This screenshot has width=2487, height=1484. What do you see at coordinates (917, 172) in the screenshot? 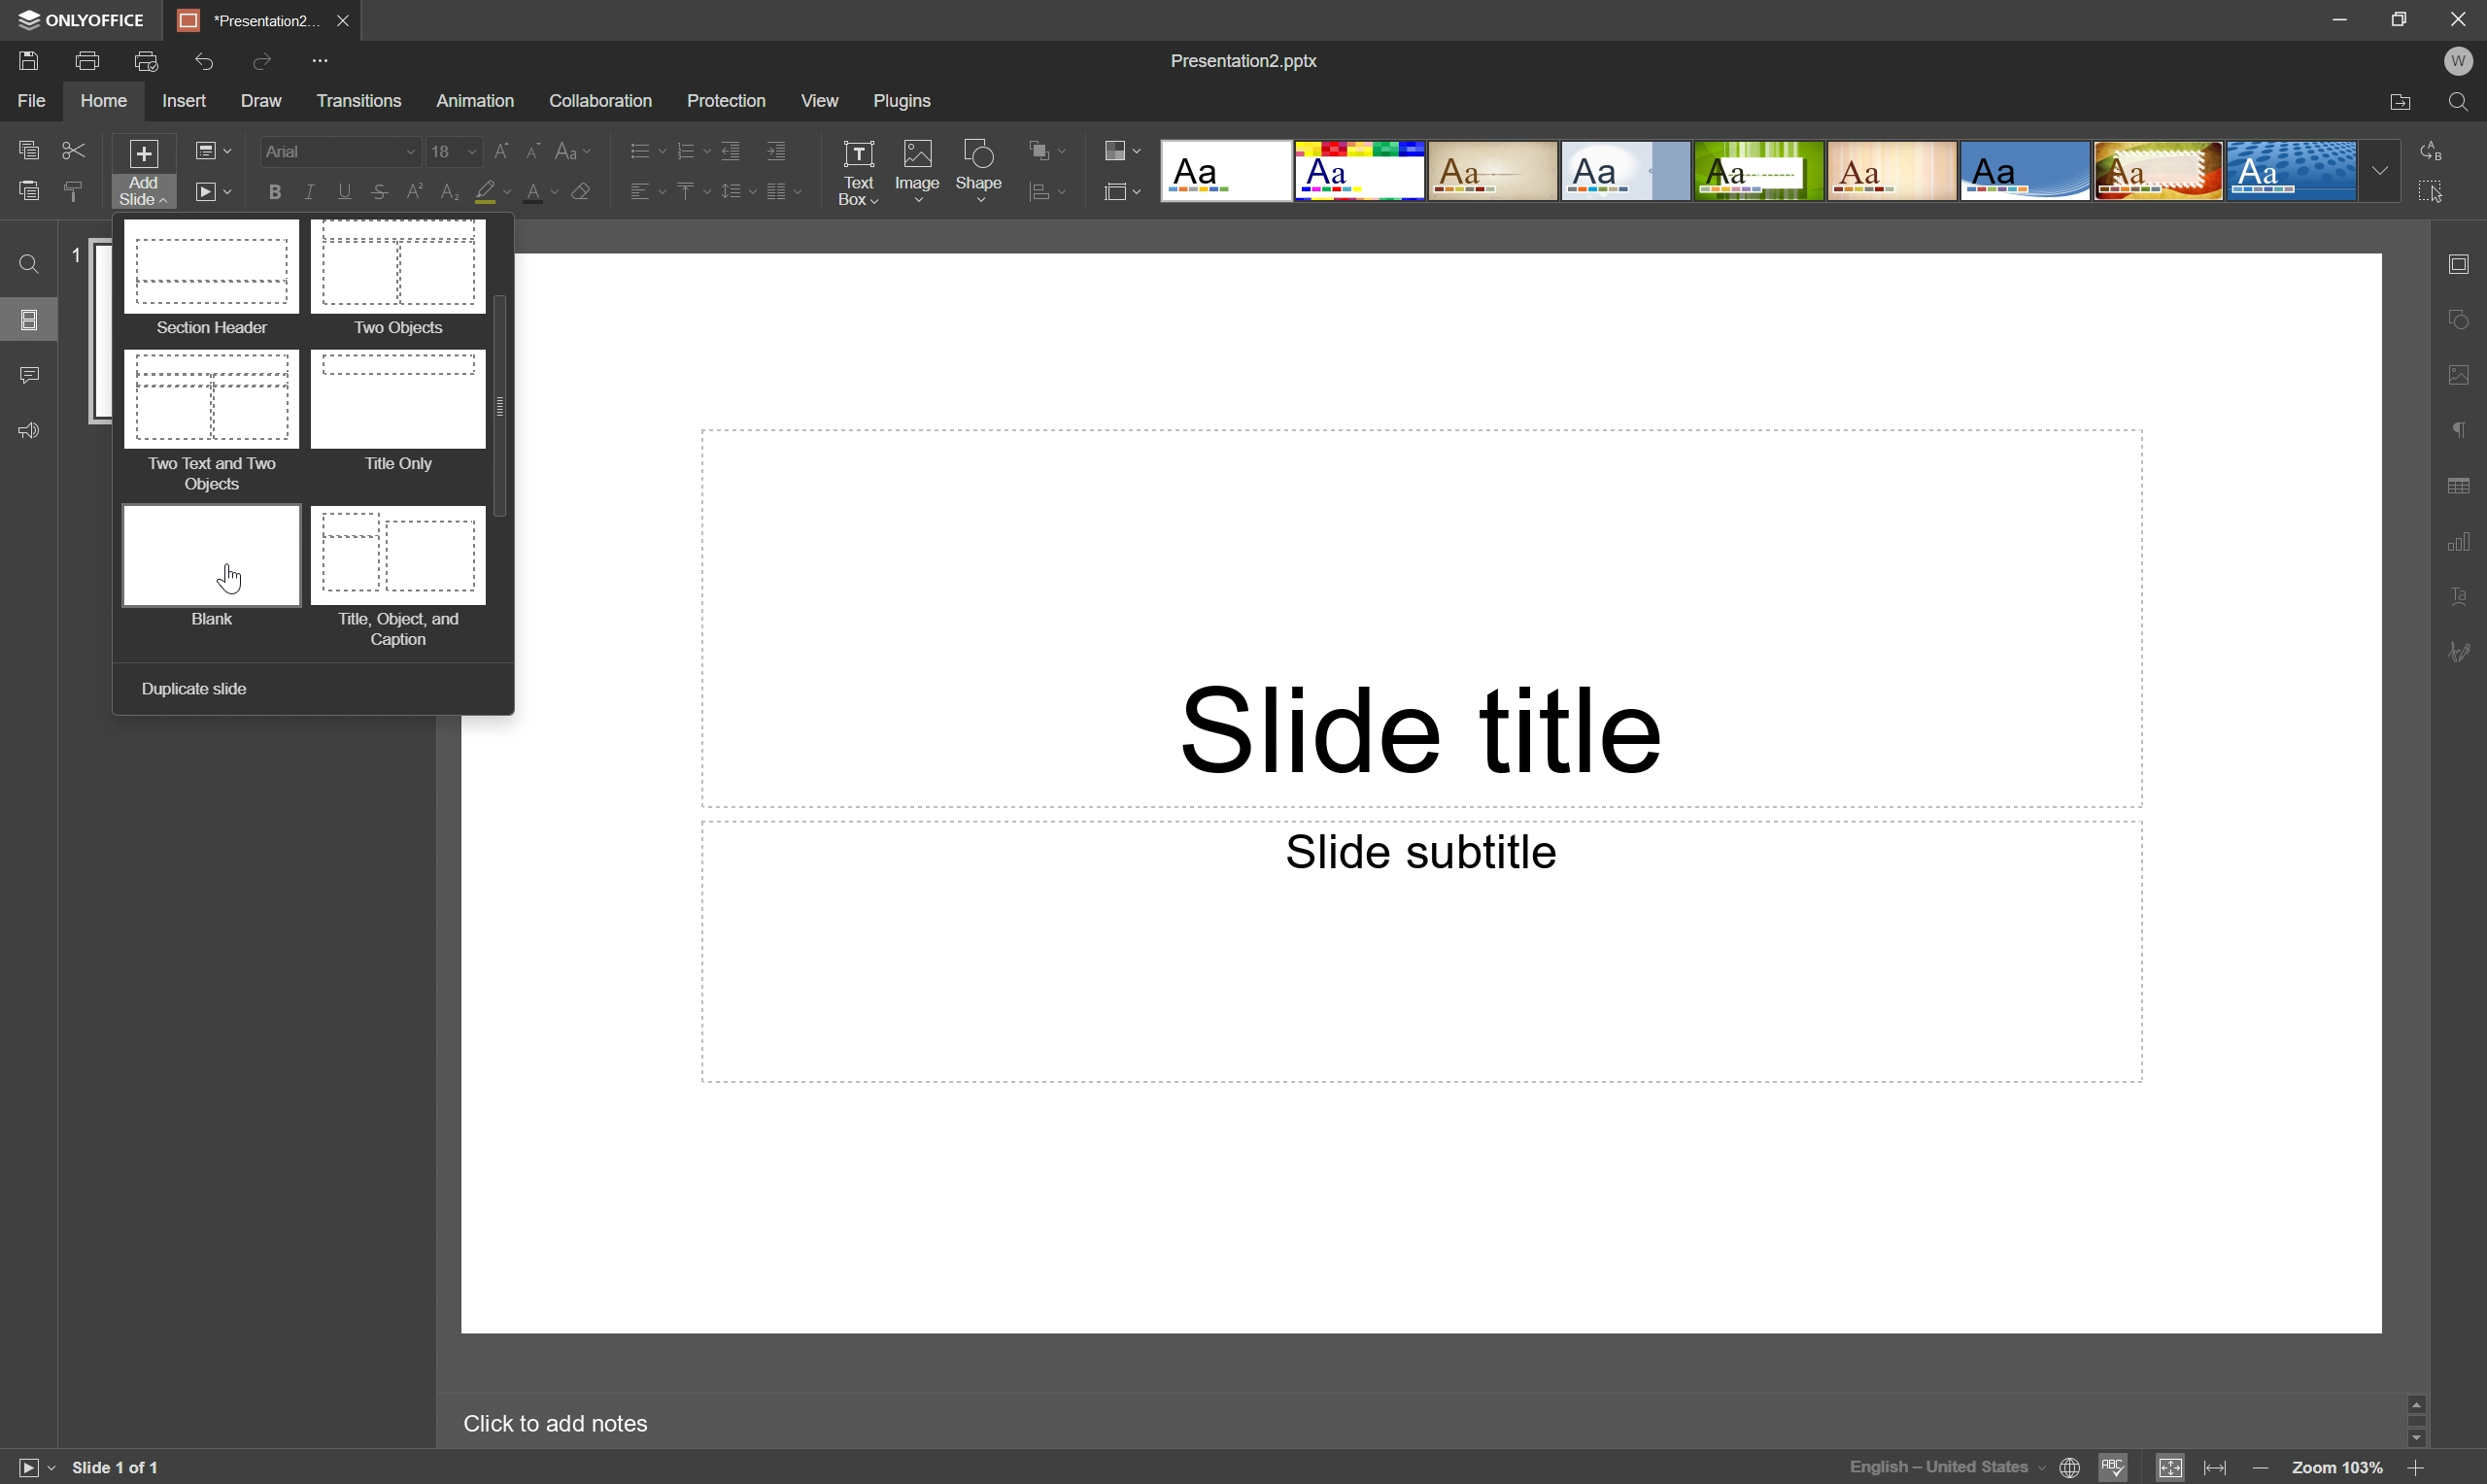
I see `Image` at bounding box center [917, 172].